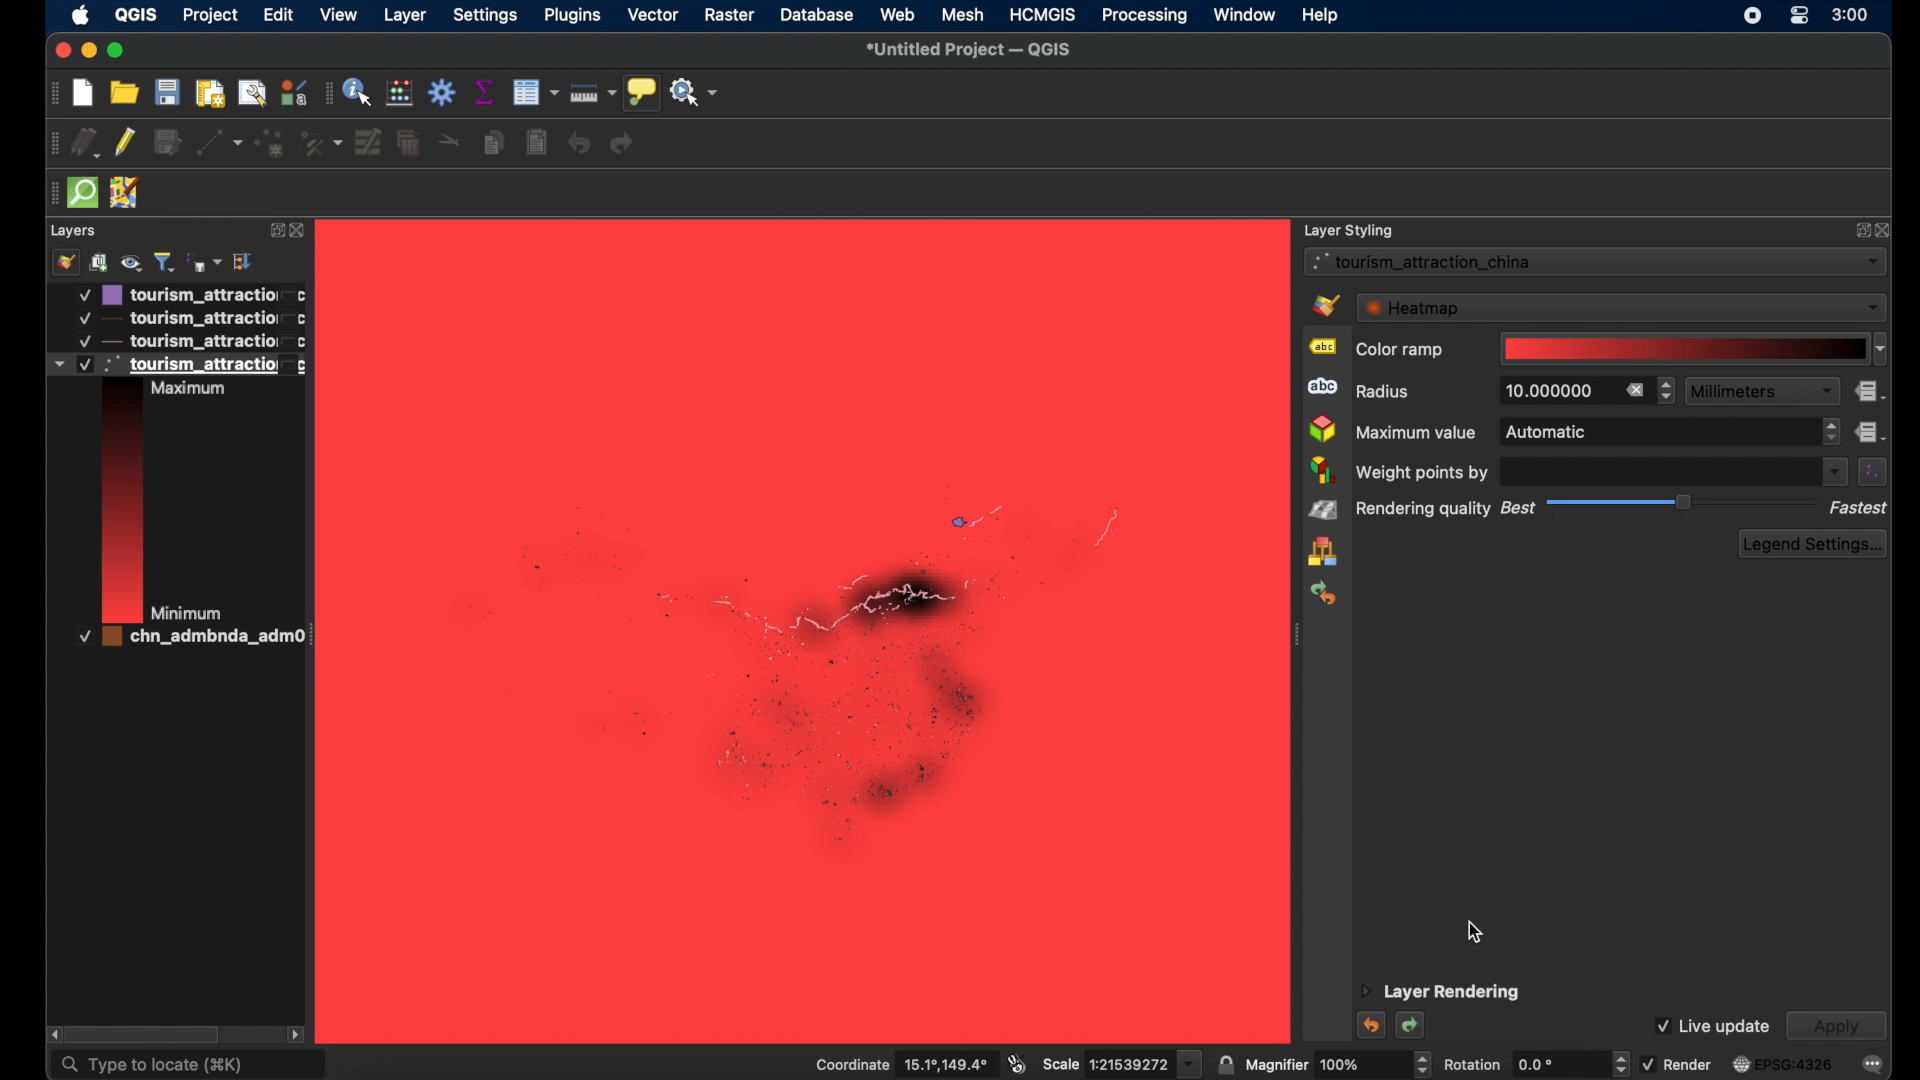  What do you see at coordinates (1695, 350) in the screenshot?
I see `color ramp` at bounding box center [1695, 350].